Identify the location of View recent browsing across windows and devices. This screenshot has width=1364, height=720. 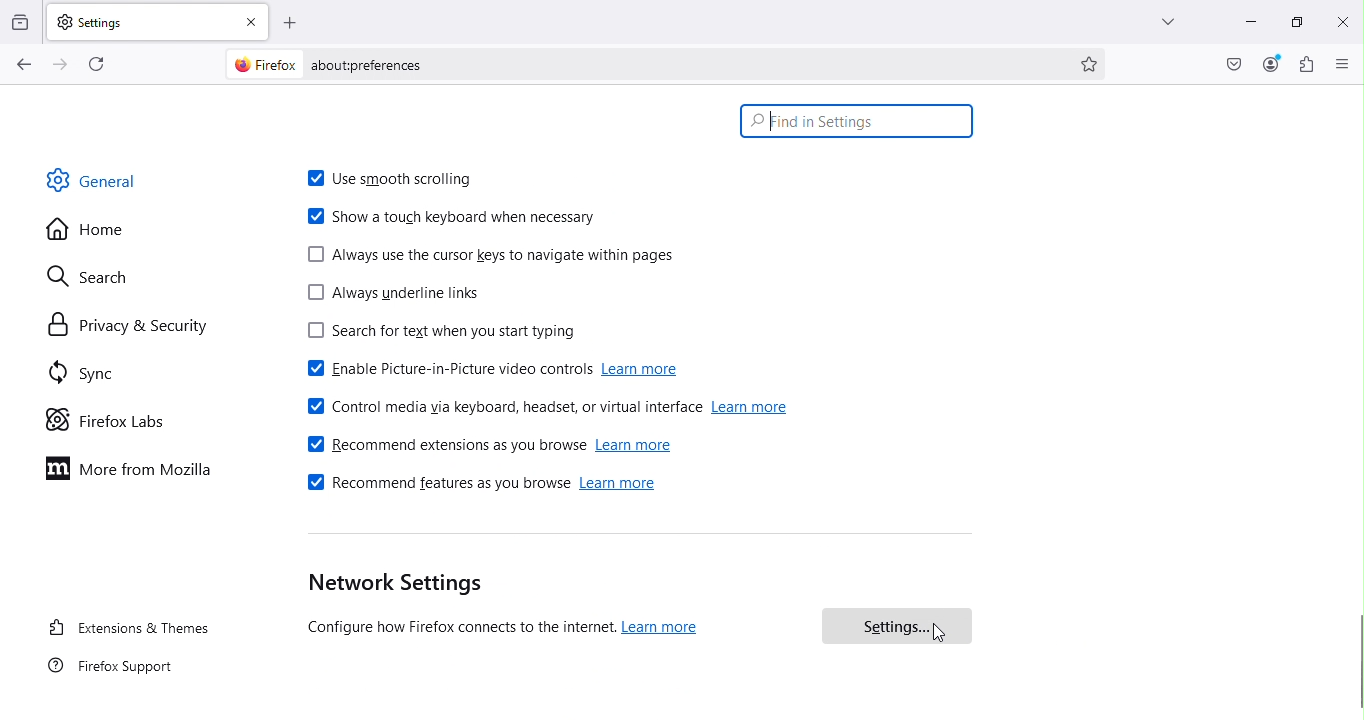
(22, 20).